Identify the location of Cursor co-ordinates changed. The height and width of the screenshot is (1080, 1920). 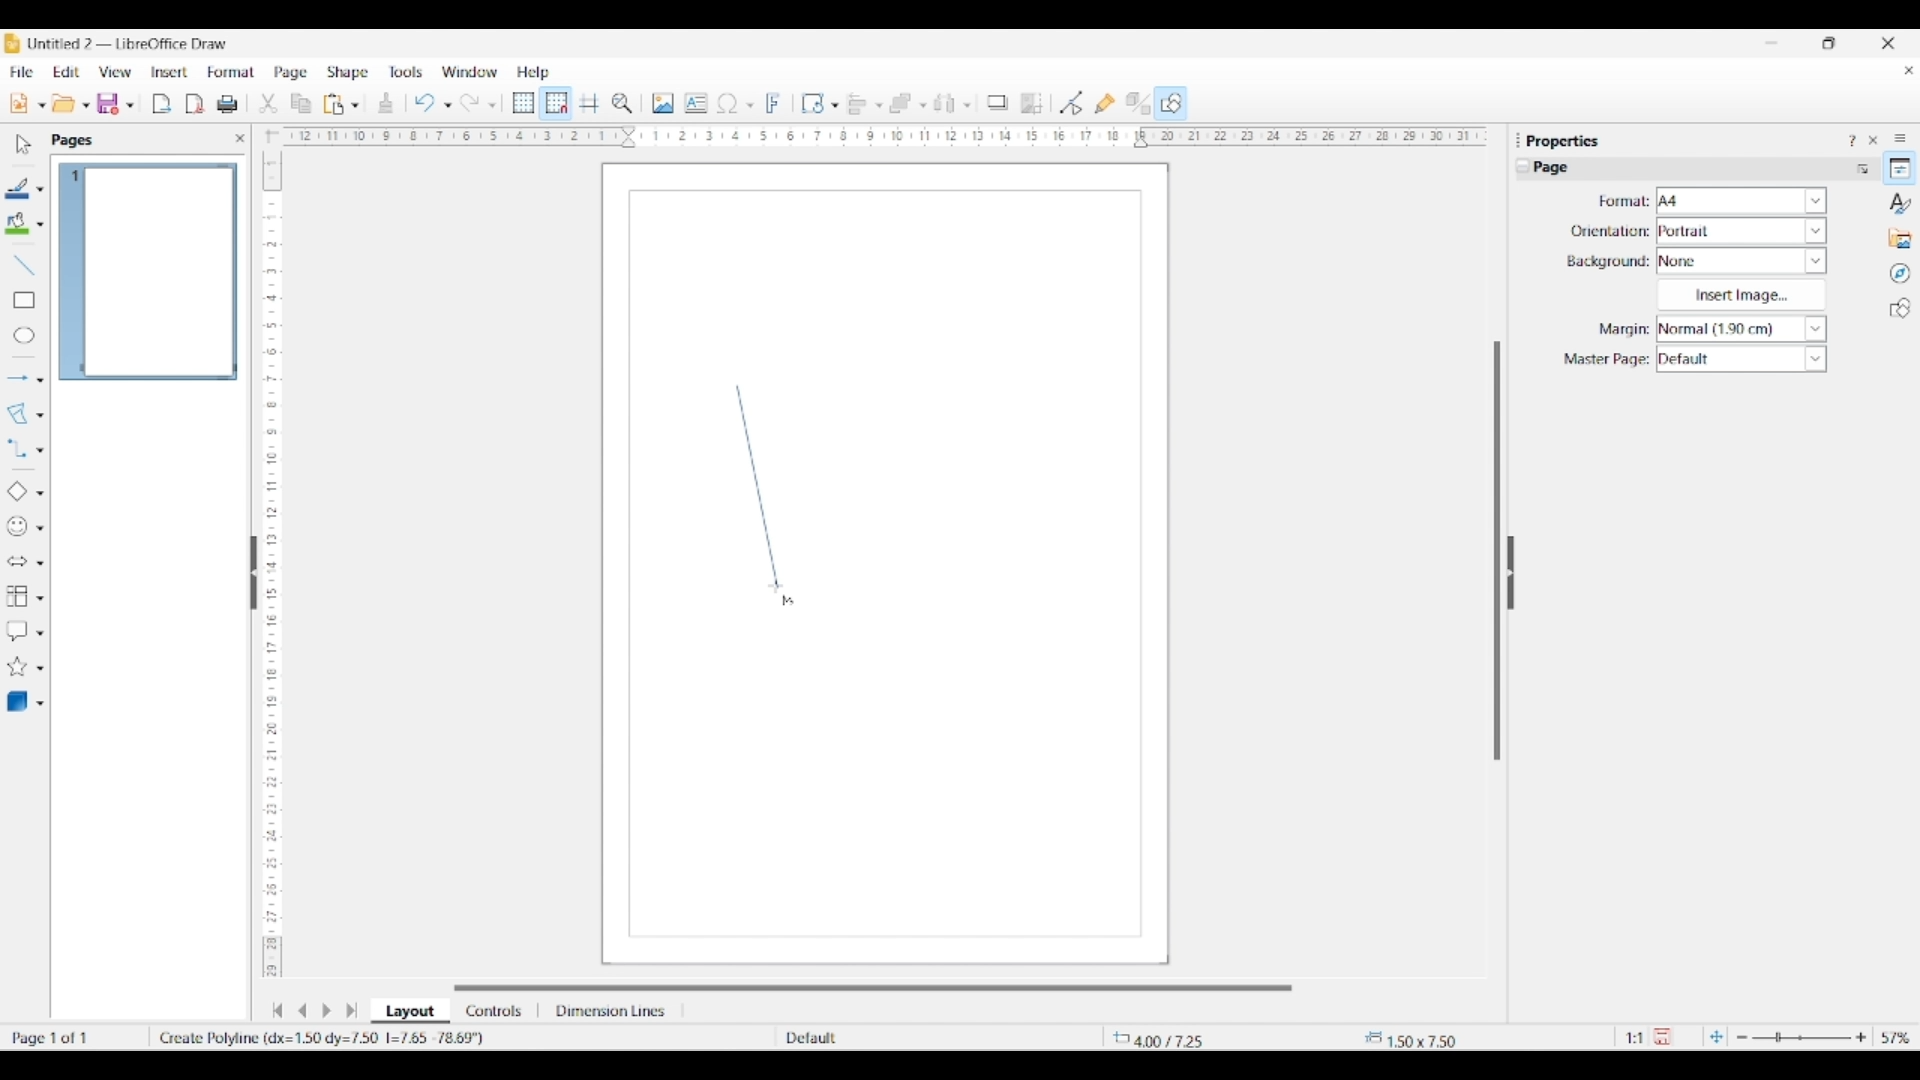
(1176, 1037).